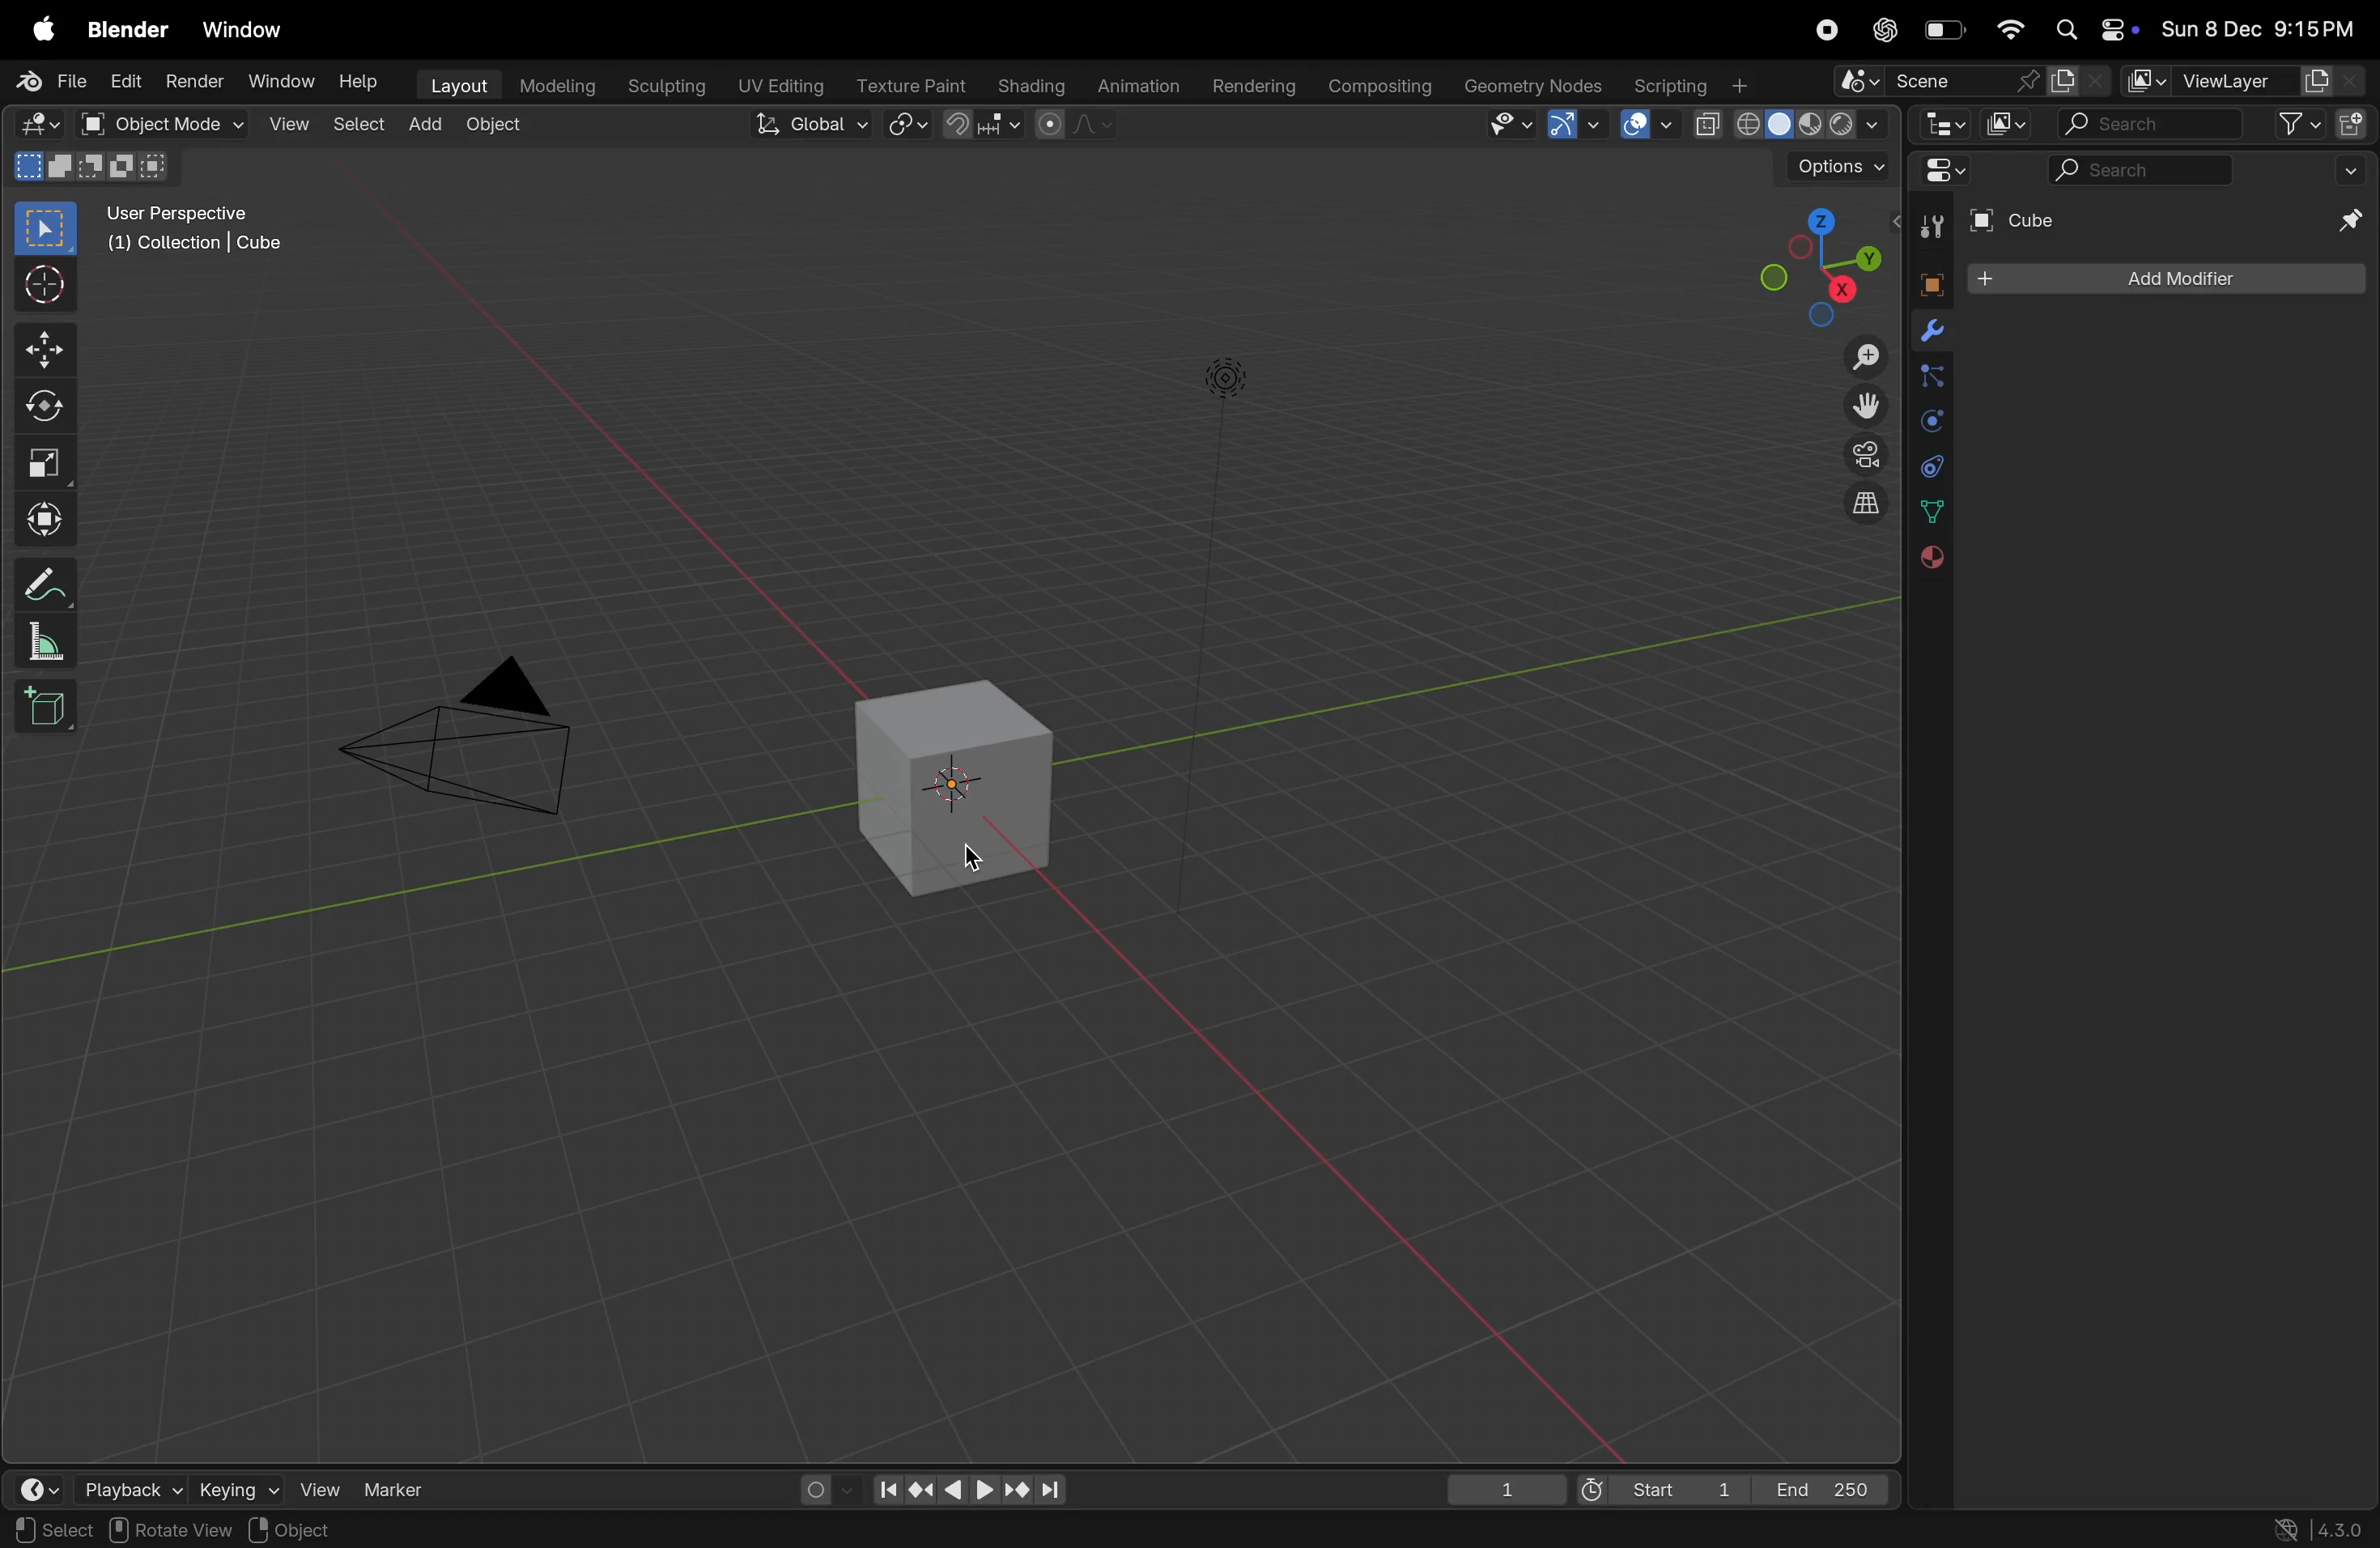  I want to click on view port shading, so click(1788, 125).